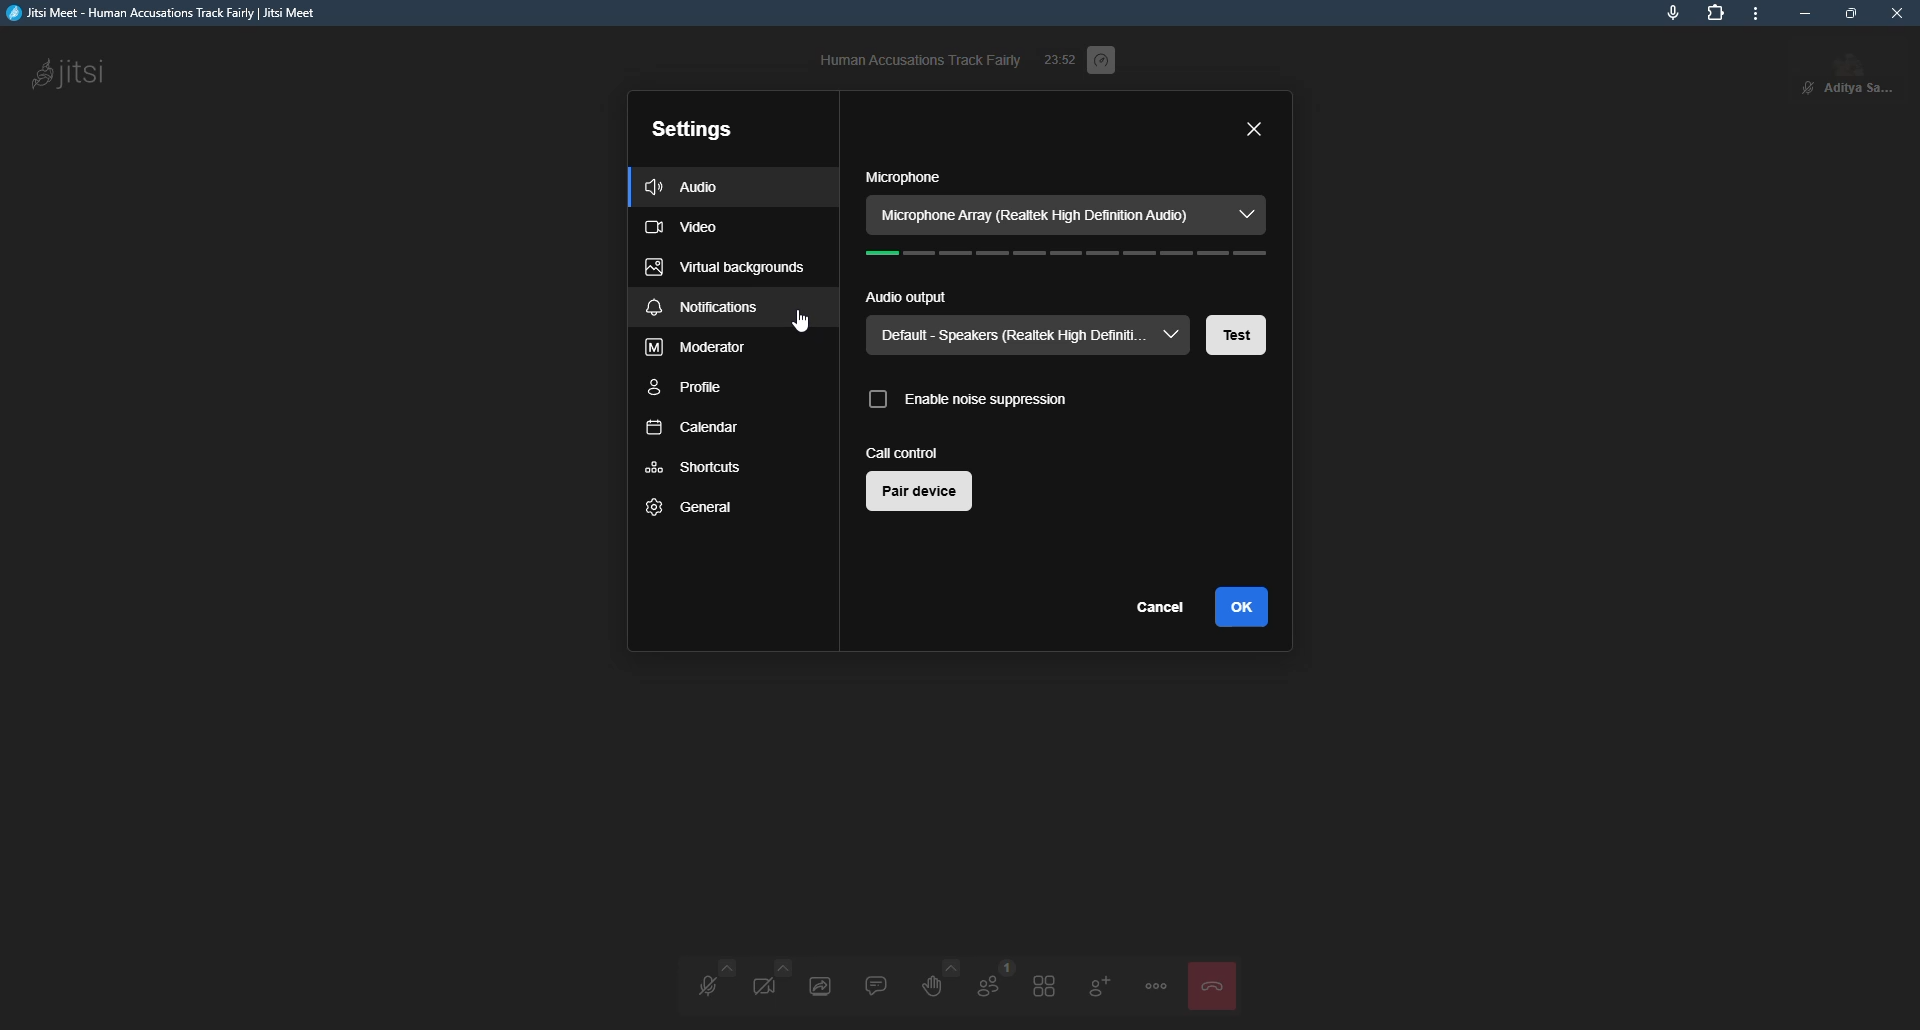 The image size is (1920, 1030). I want to click on toggle tile view, so click(1044, 986).